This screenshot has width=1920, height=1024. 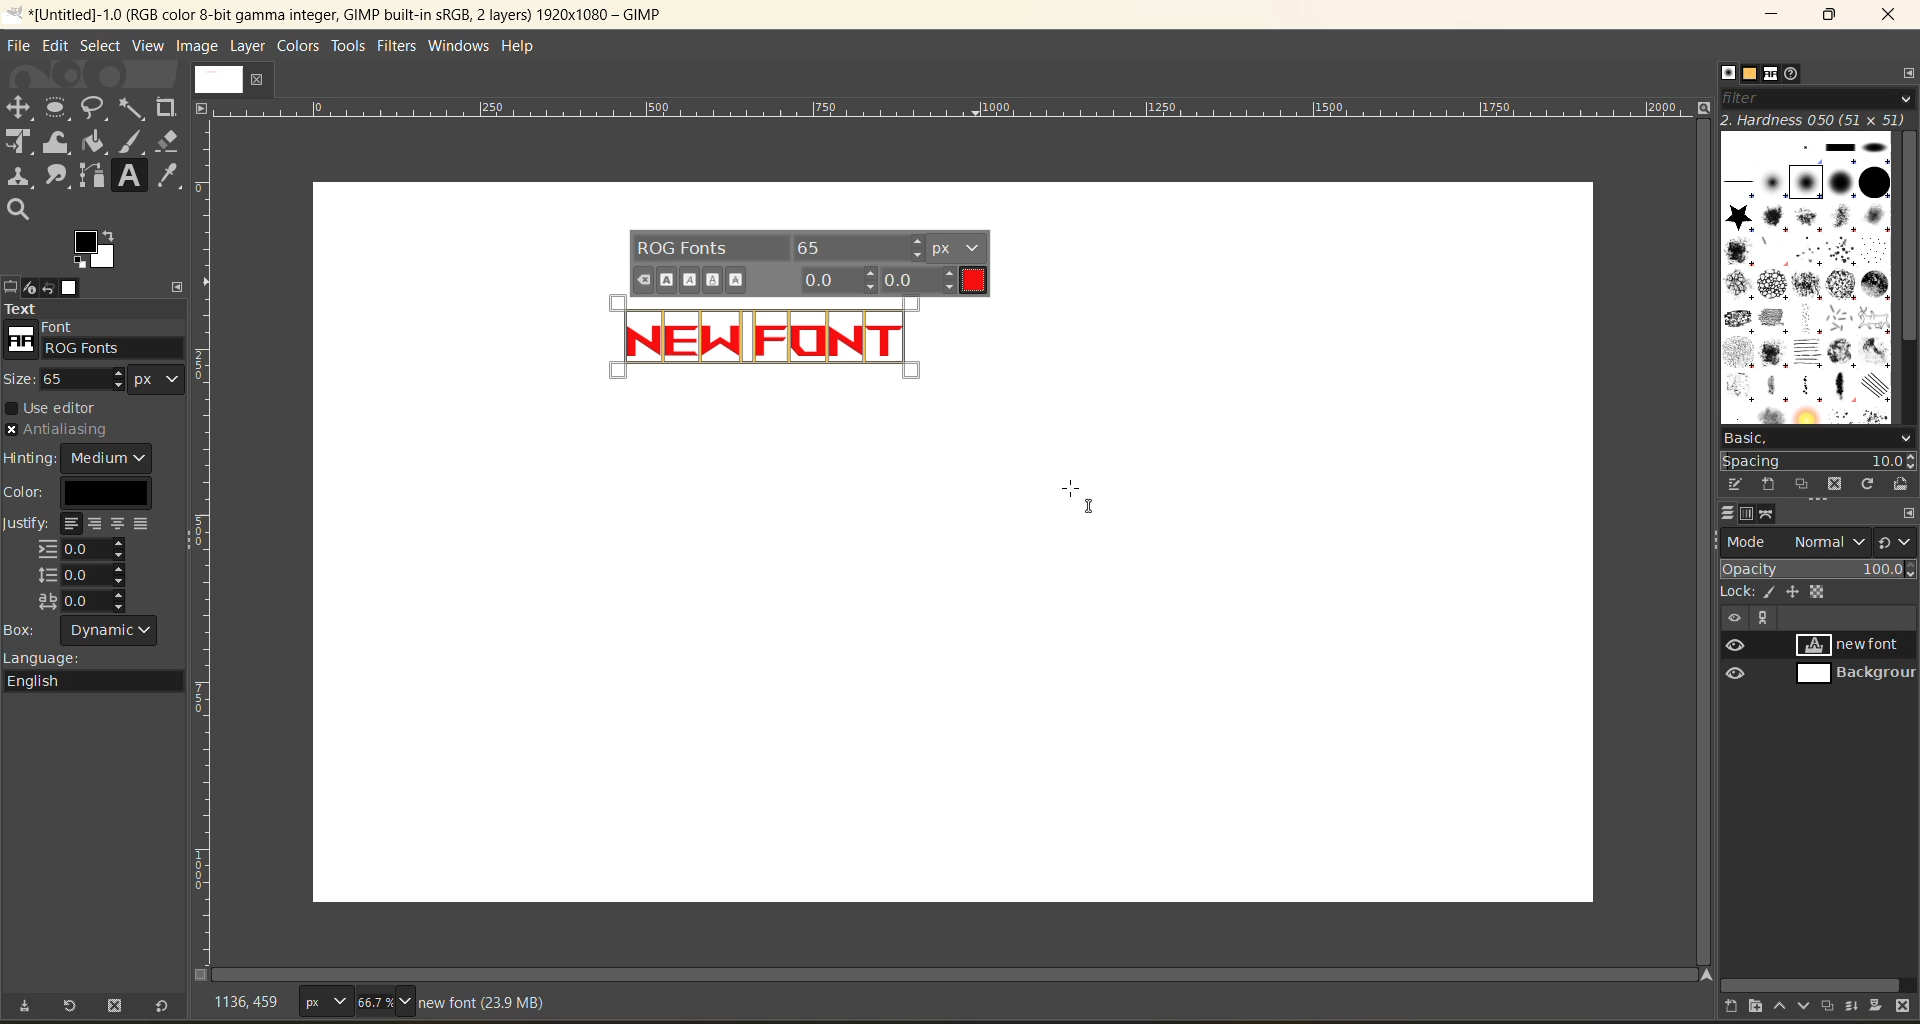 What do you see at coordinates (1762, 1004) in the screenshot?
I see `create a new layer group` at bounding box center [1762, 1004].